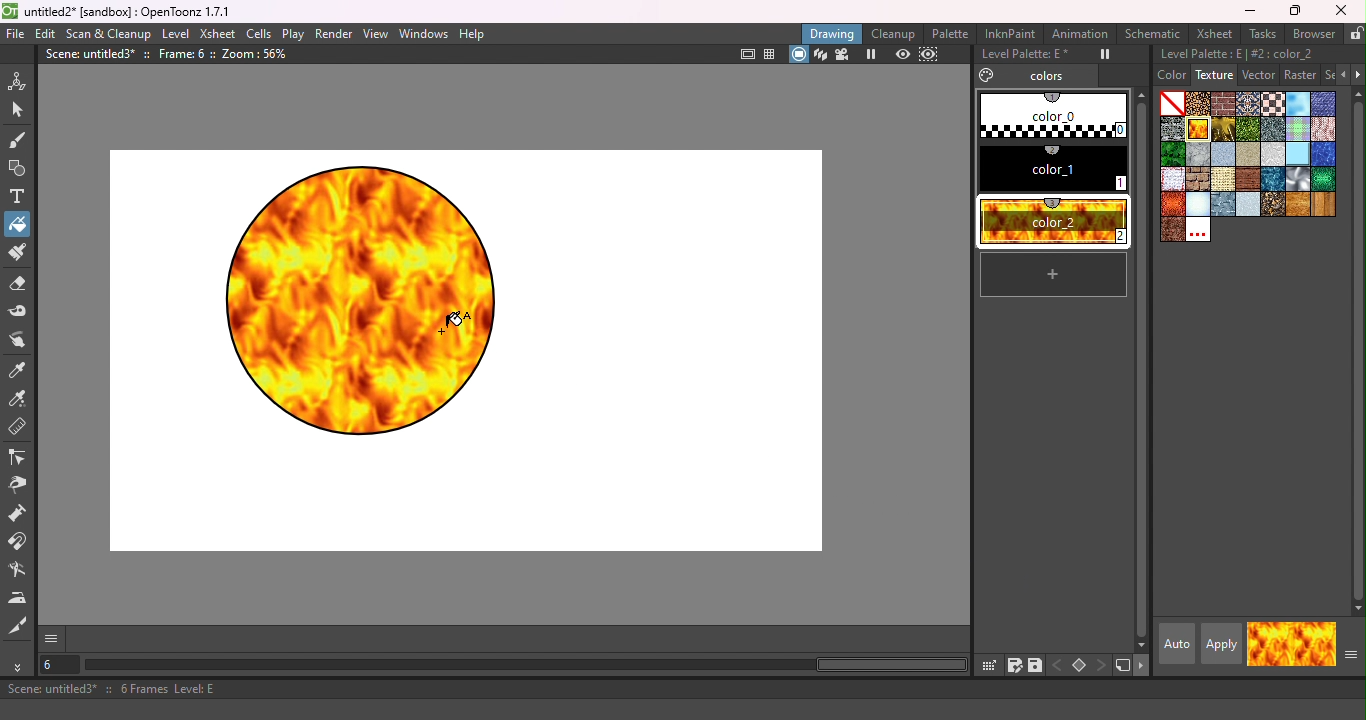  I want to click on vertical scroll bar, so click(1139, 369).